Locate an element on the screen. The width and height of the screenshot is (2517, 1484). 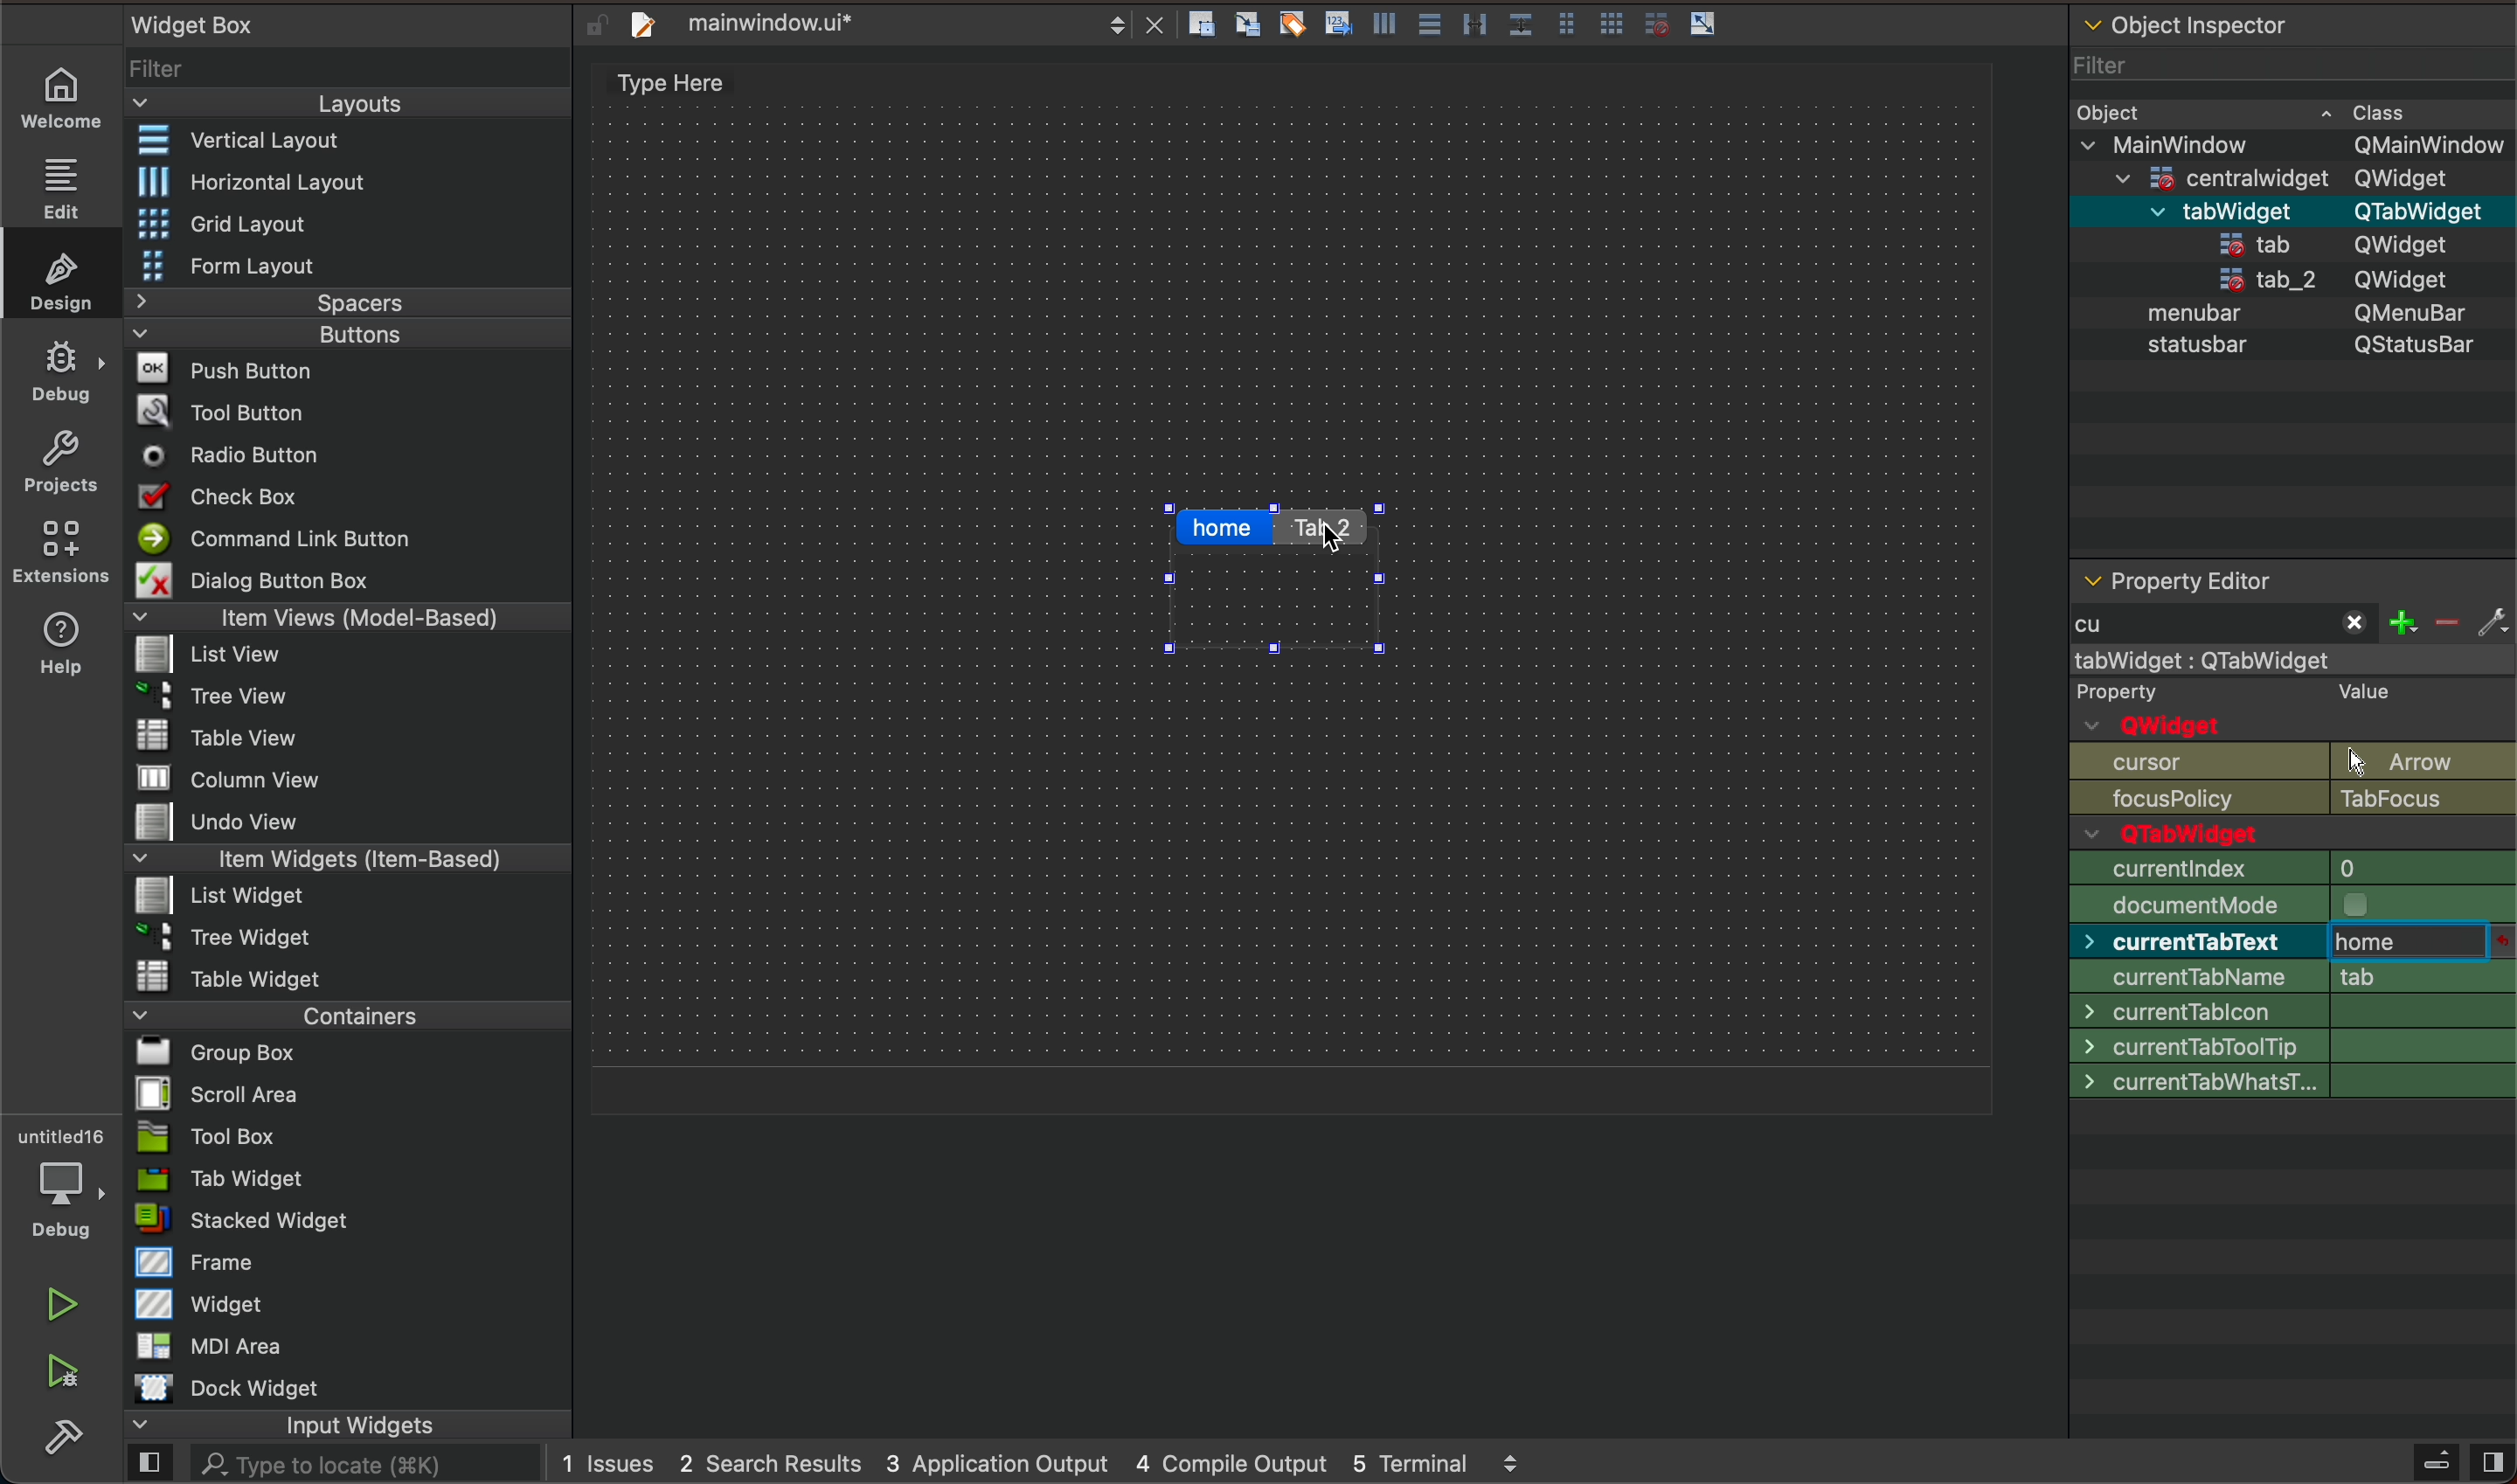
Check Box is located at coordinates (221, 493).